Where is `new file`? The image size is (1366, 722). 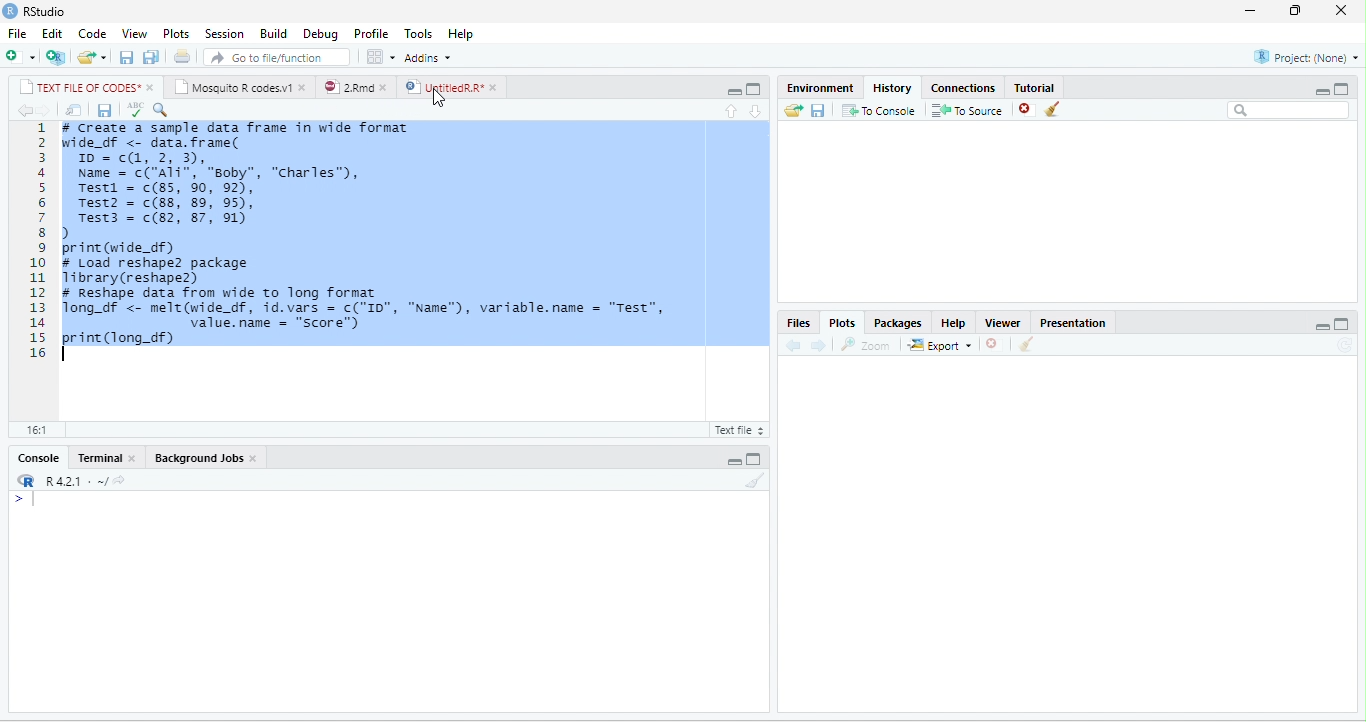 new file is located at coordinates (20, 58).